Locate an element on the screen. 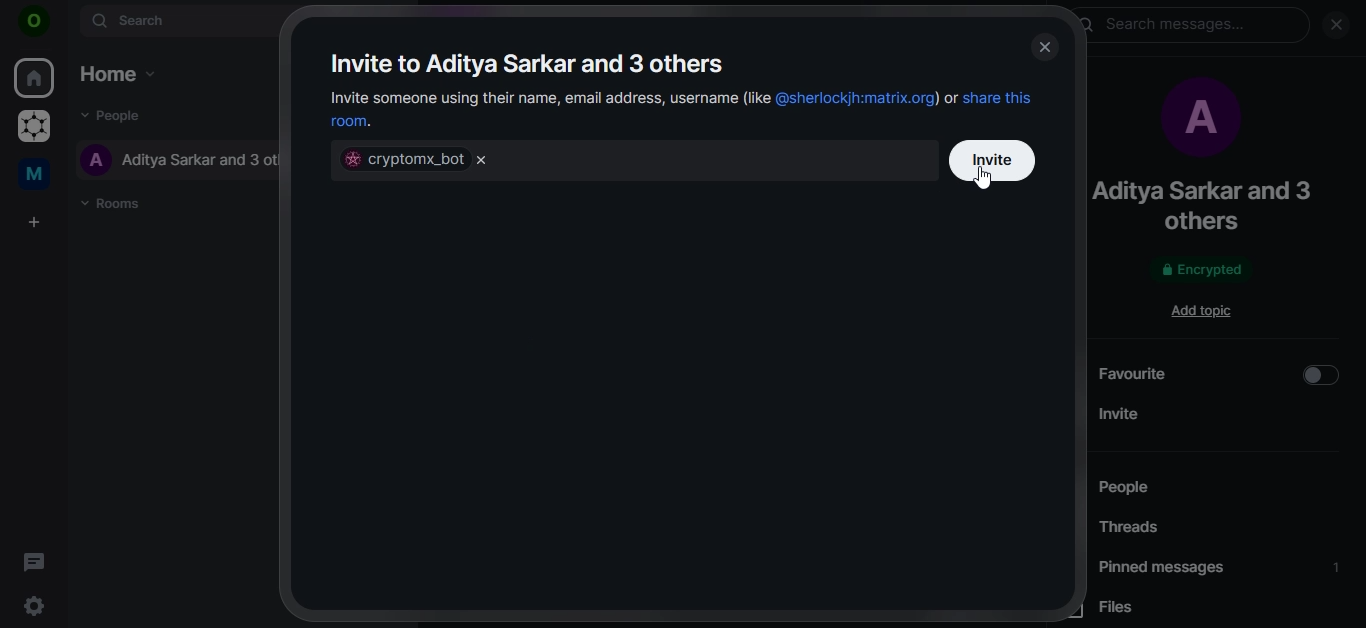 The image size is (1366, 628). favourite is located at coordinates (1220, 374).